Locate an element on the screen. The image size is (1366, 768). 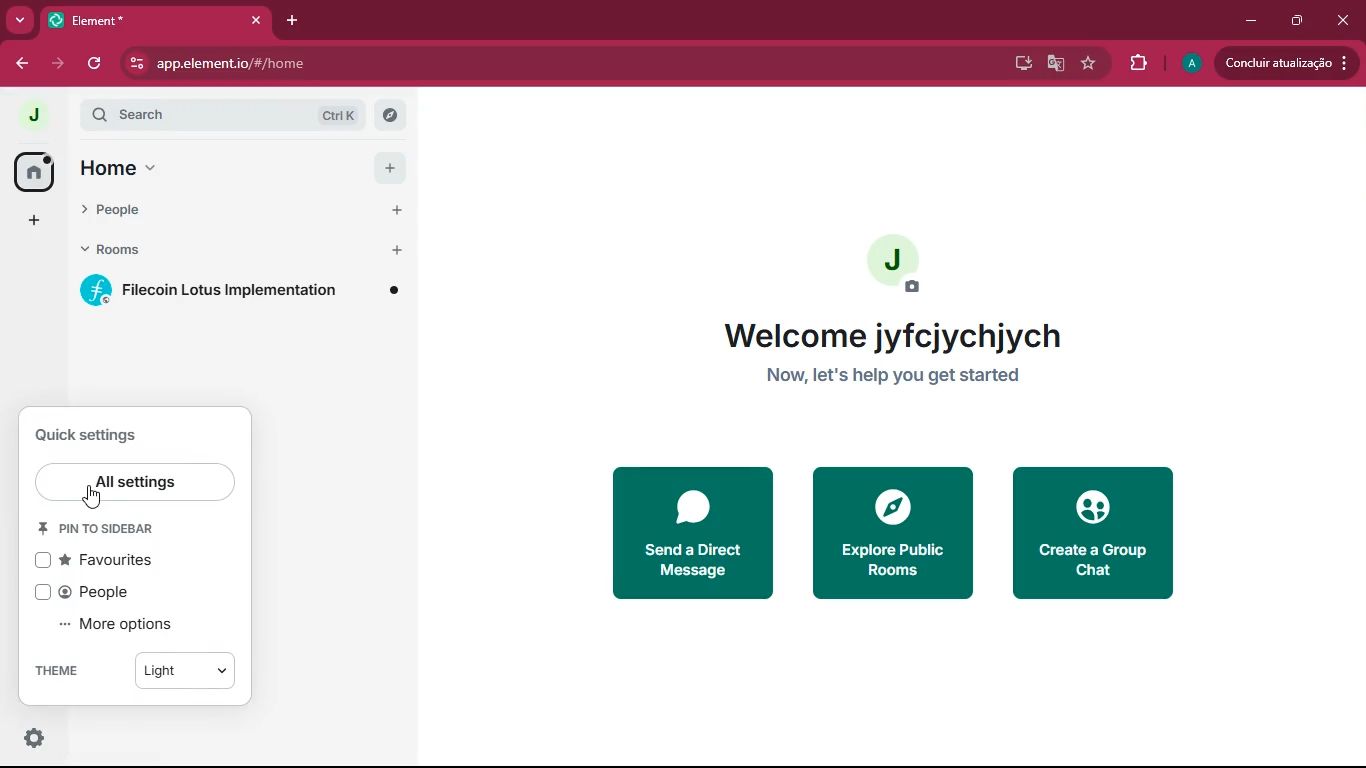
more options is located at coordinates (118, 625).